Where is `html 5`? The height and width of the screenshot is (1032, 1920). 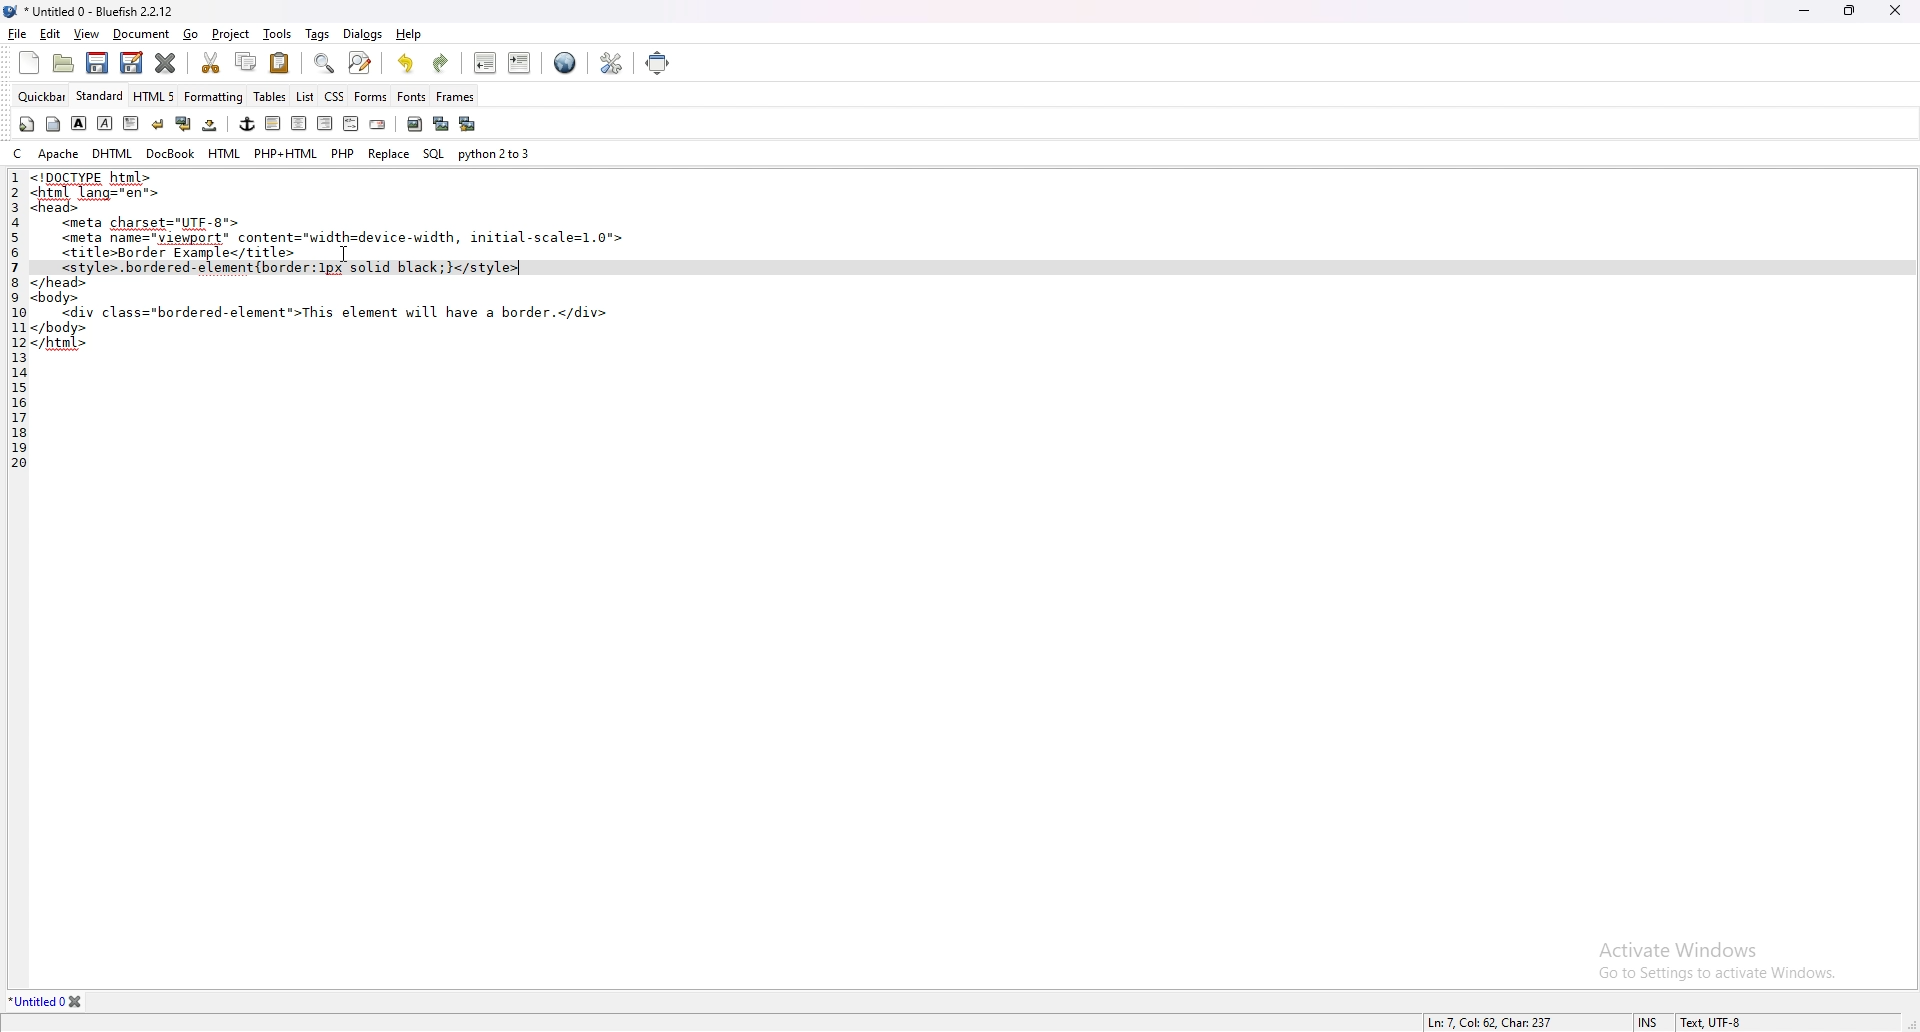 html 5 is located at coordinates (155, 95).